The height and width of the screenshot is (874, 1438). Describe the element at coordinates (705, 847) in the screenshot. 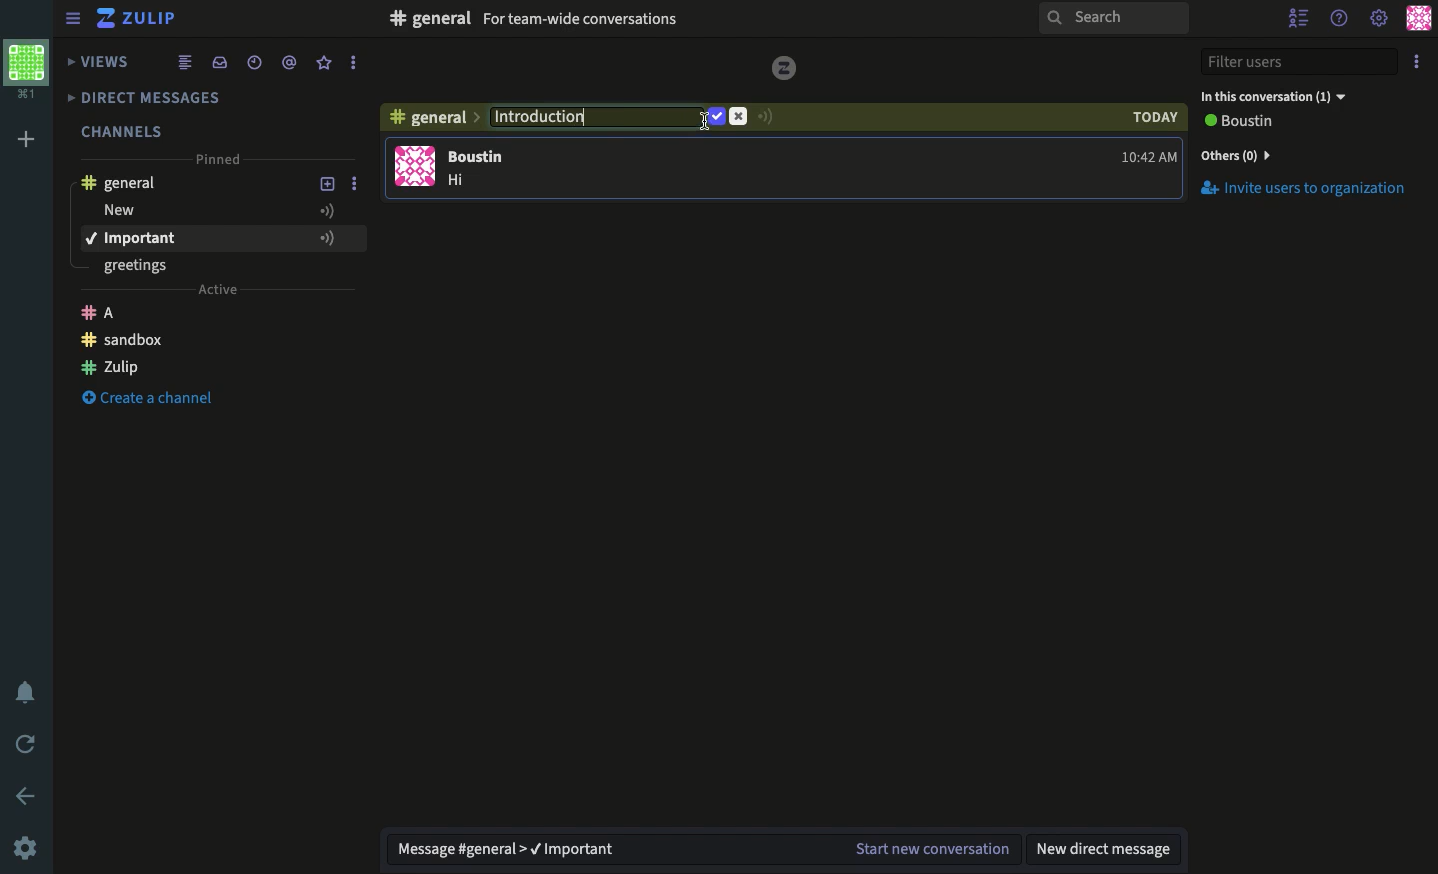

I see `Message` at that location.